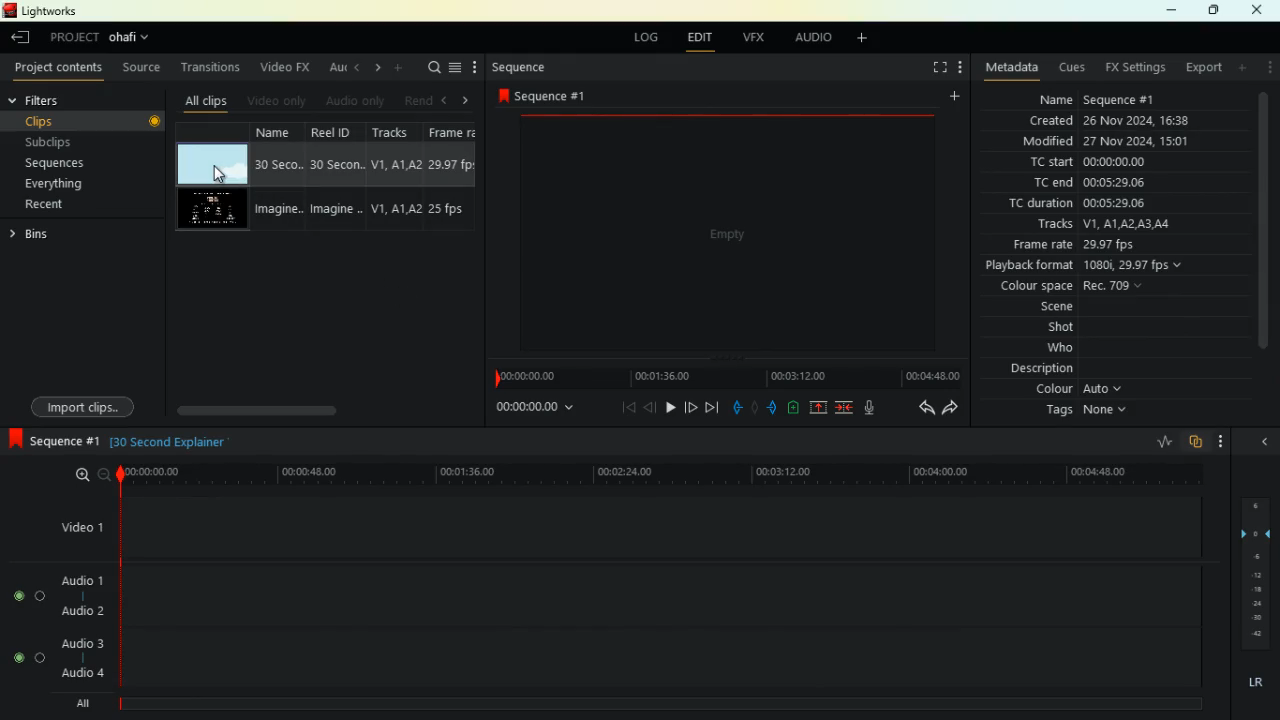 This screenshot has height=720, width=1280. Describe the element at coordinates (377, 68) in the screenshot. I see `right` at that location.